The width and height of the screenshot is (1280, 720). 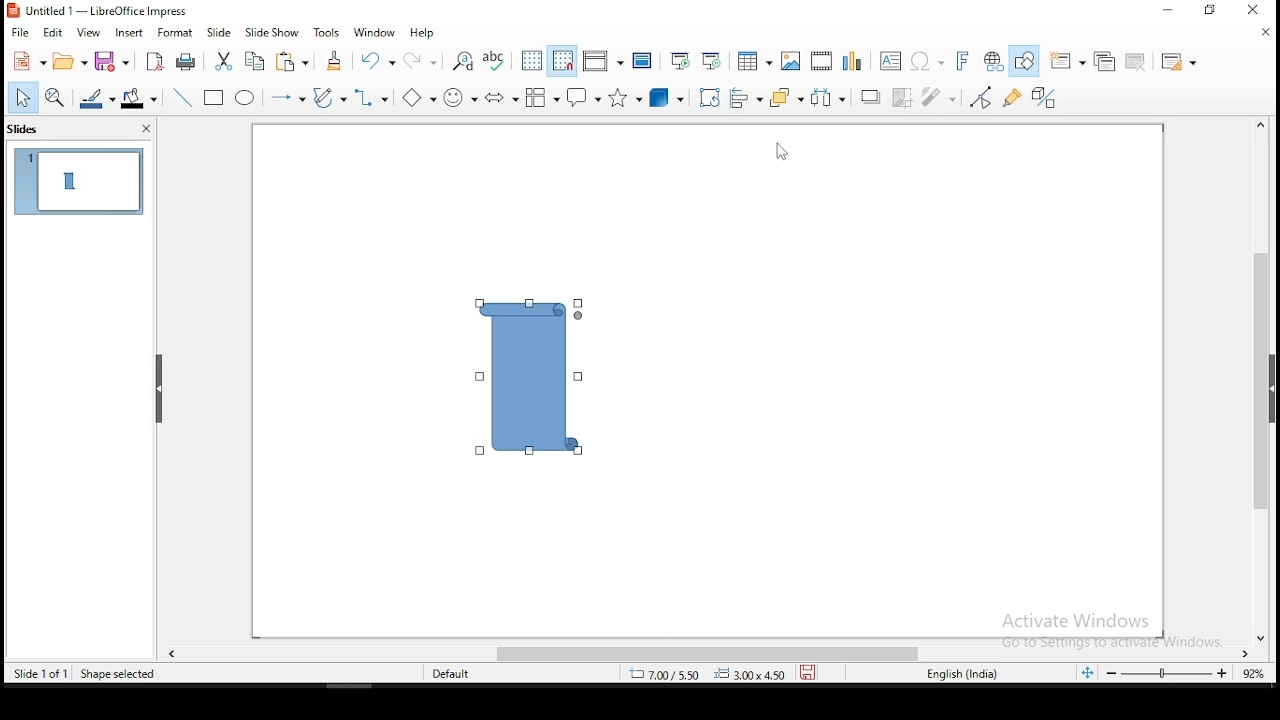 I want to click on image, so click(x=792, y=61).